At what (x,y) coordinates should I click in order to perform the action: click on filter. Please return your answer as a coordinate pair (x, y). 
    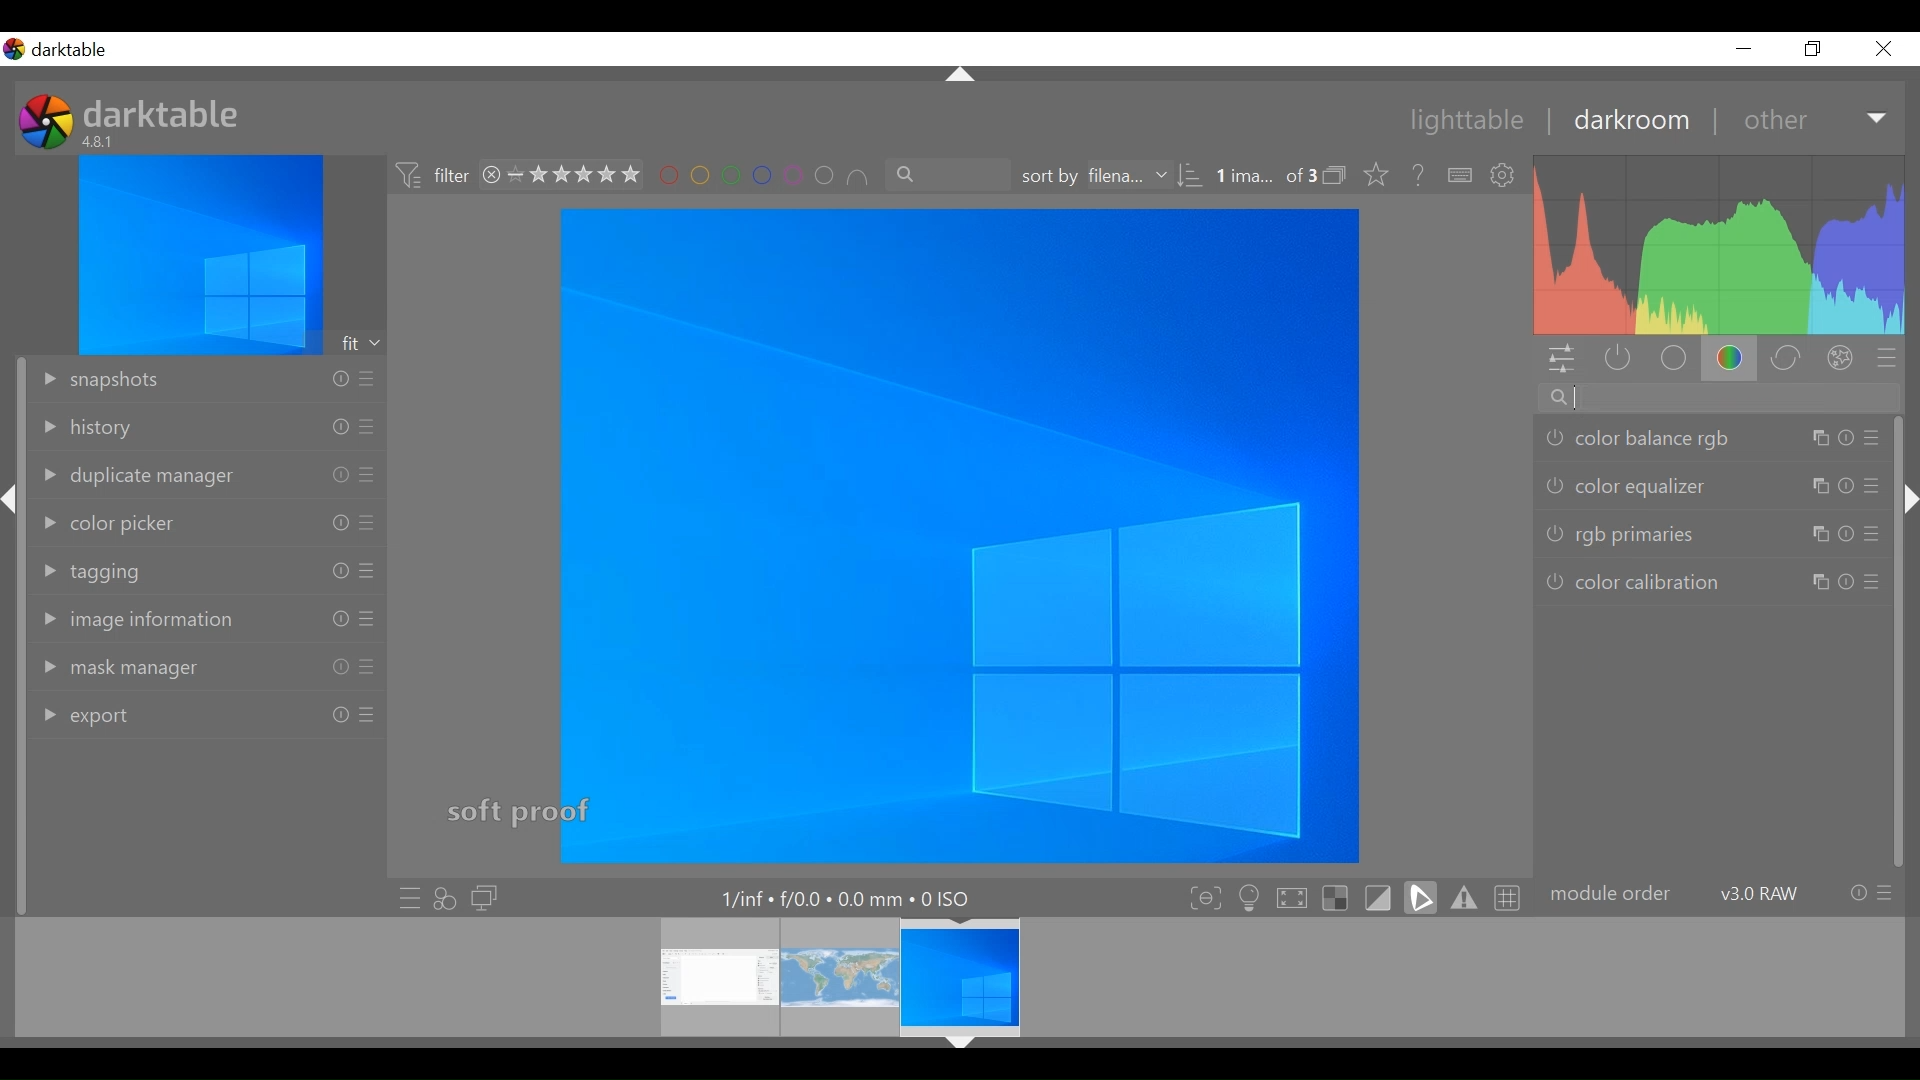
    Looking at the image, I should click on (430, 177).